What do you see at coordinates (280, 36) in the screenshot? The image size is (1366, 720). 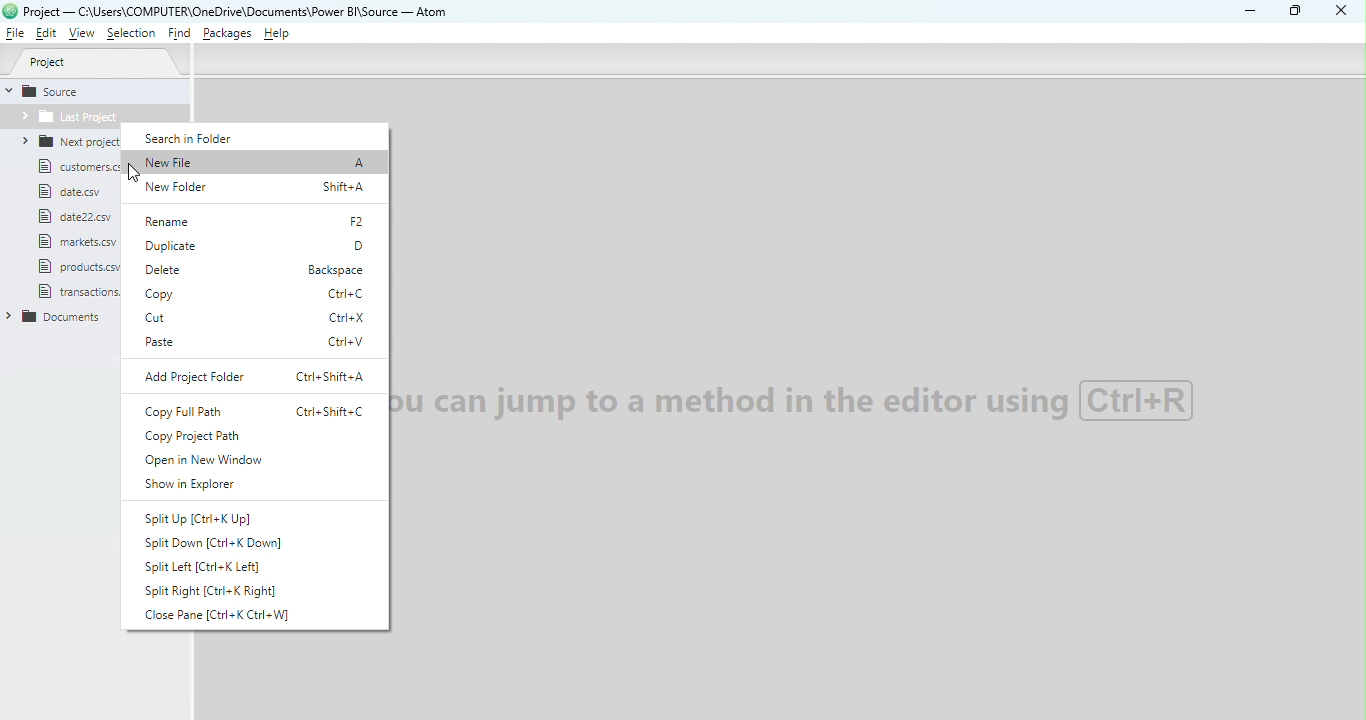 I see `Help` at bounding box center [280, 36].